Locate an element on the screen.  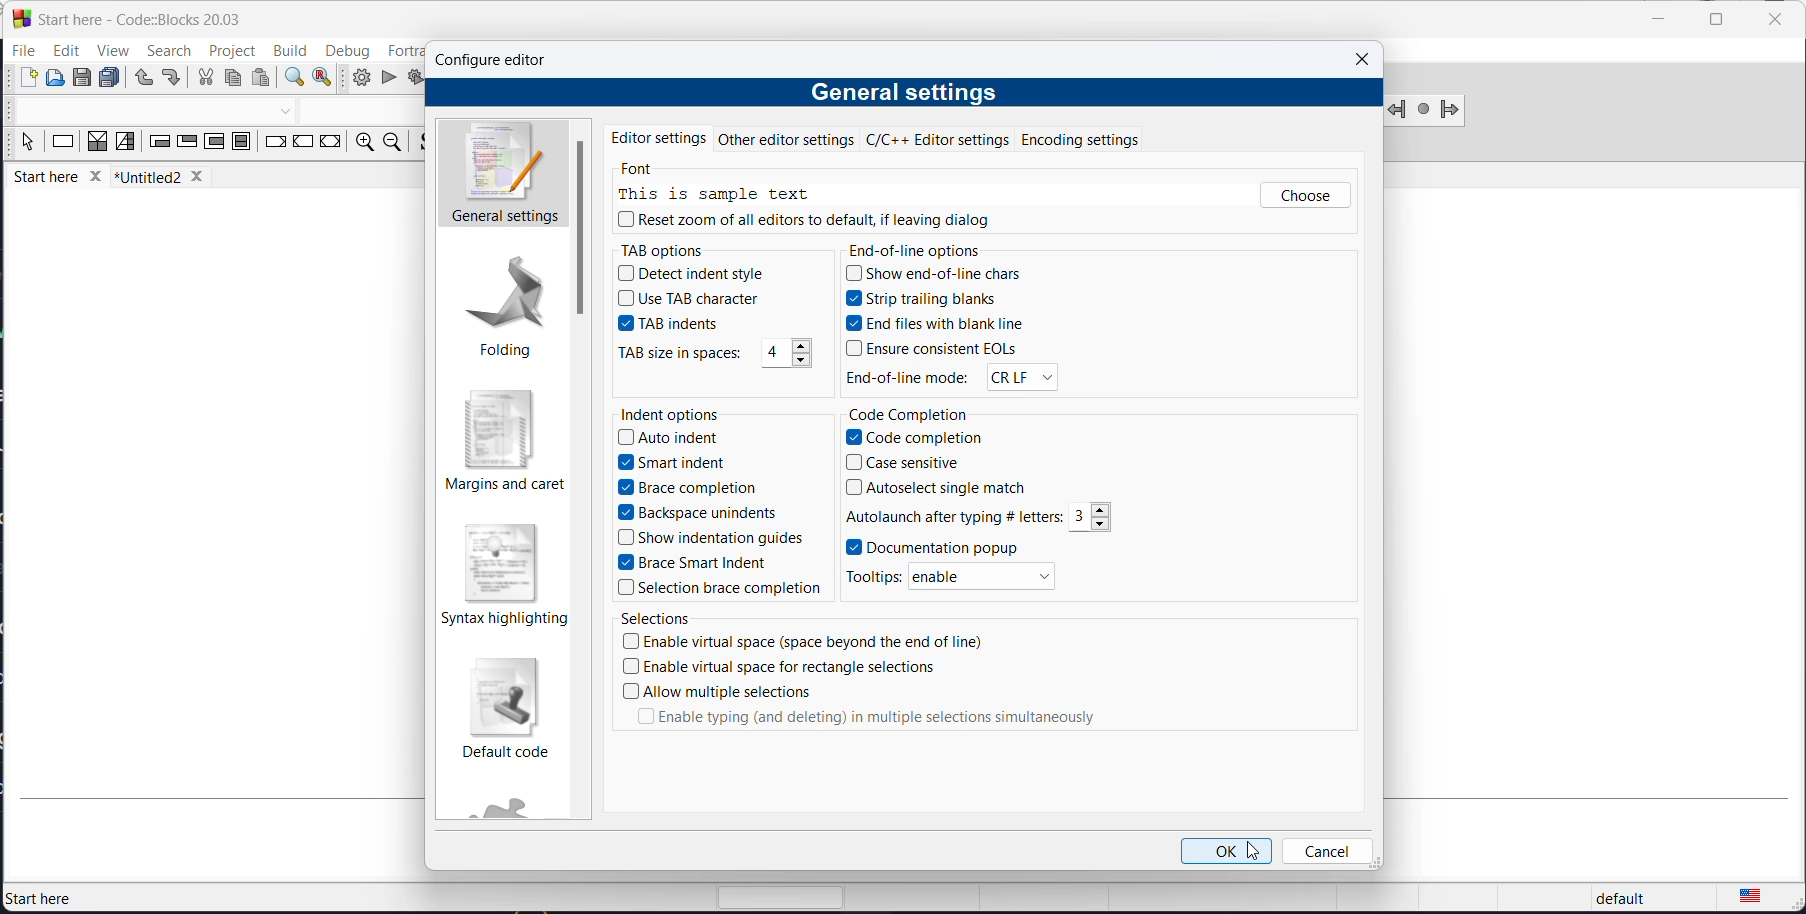
save is located at coordinates (84, 78).